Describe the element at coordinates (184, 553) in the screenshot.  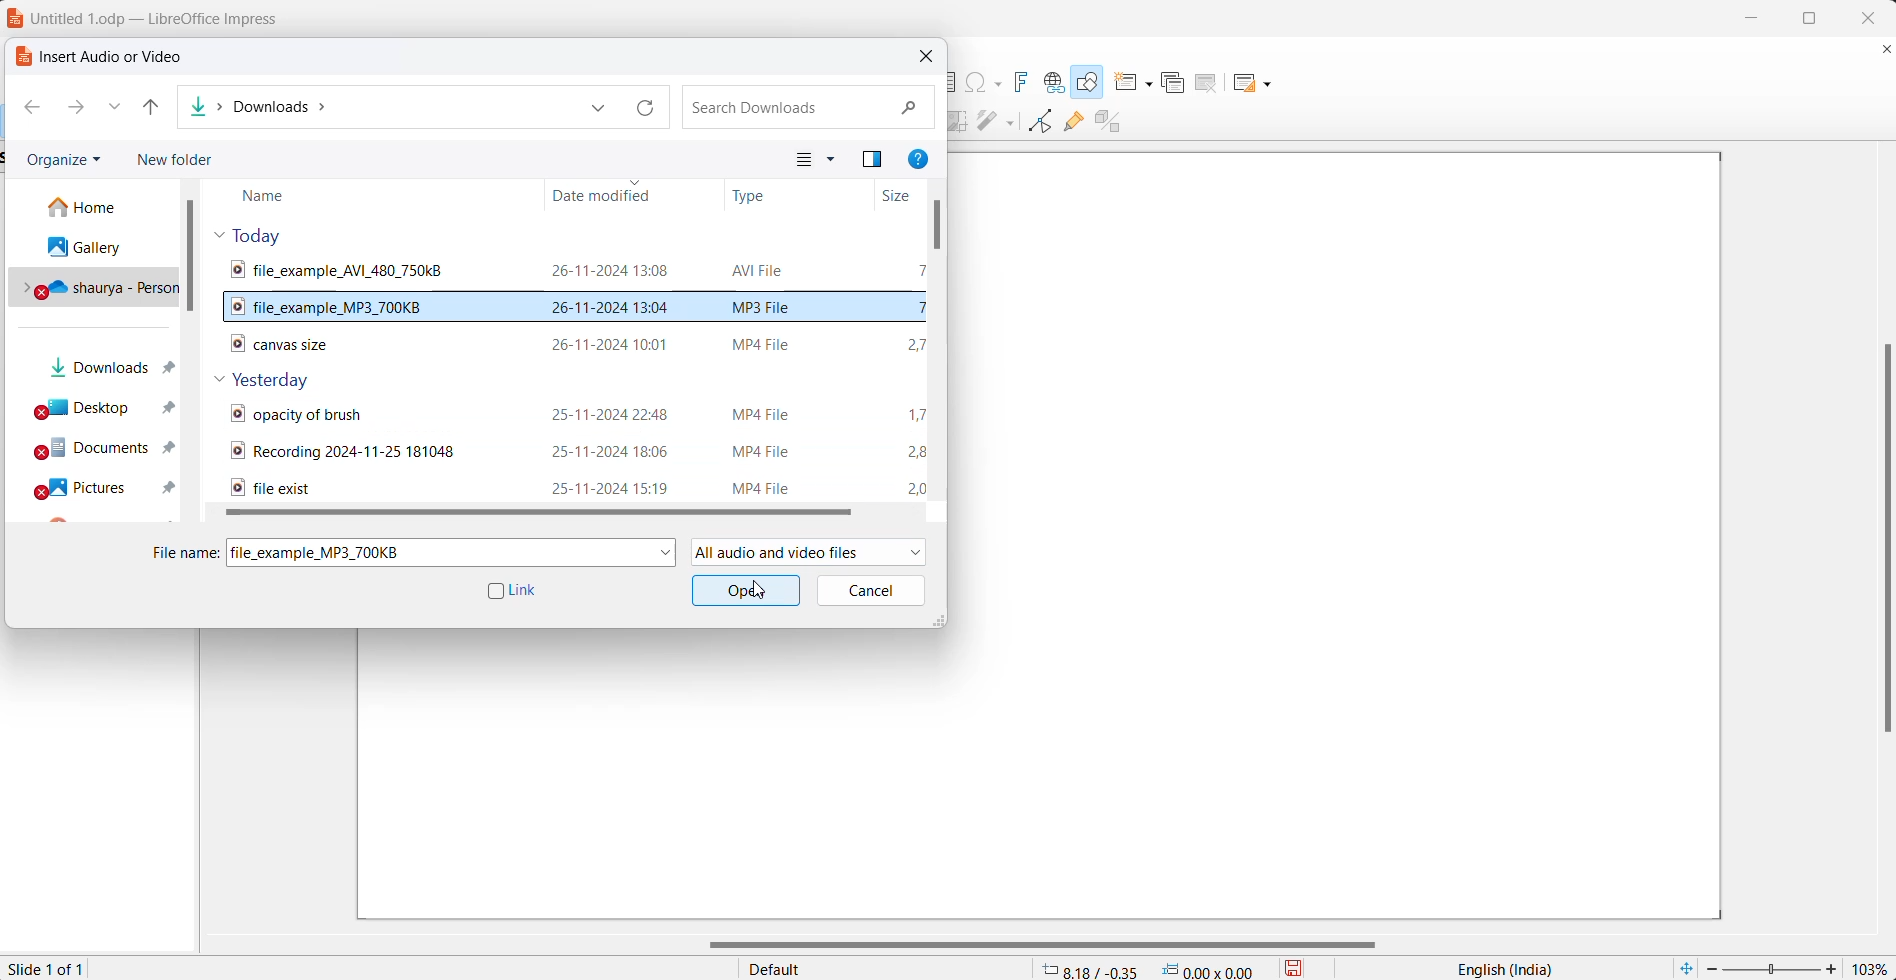
I see `file name` at that location.